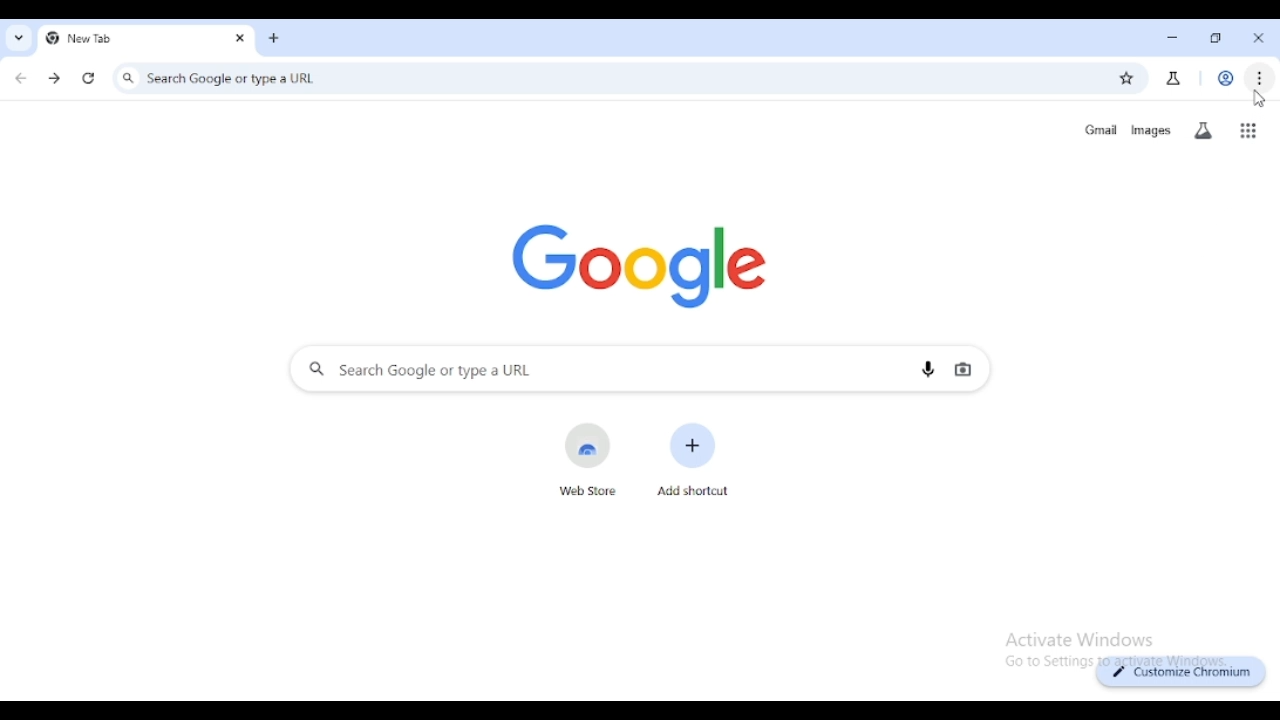 This screenshot has height=720, width=1280. Describe the element at coordinates (693, 459) in the screenshot. I see `add shortcut` at that location.